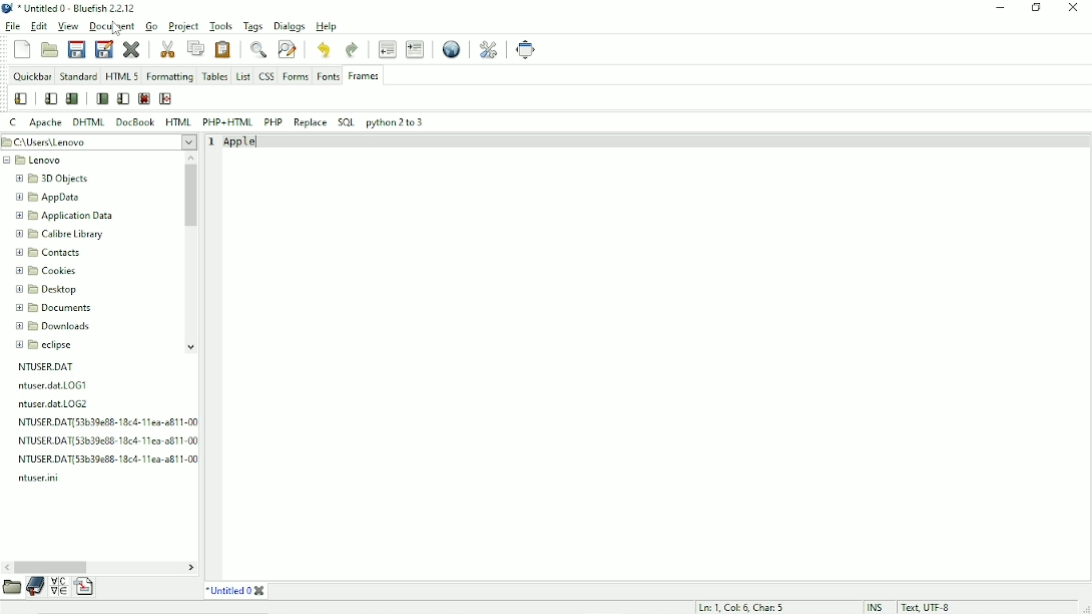  What do you see at coordinates (62, 215) in the screenshot?
I see `Application data` at bounding box center [62, 215].